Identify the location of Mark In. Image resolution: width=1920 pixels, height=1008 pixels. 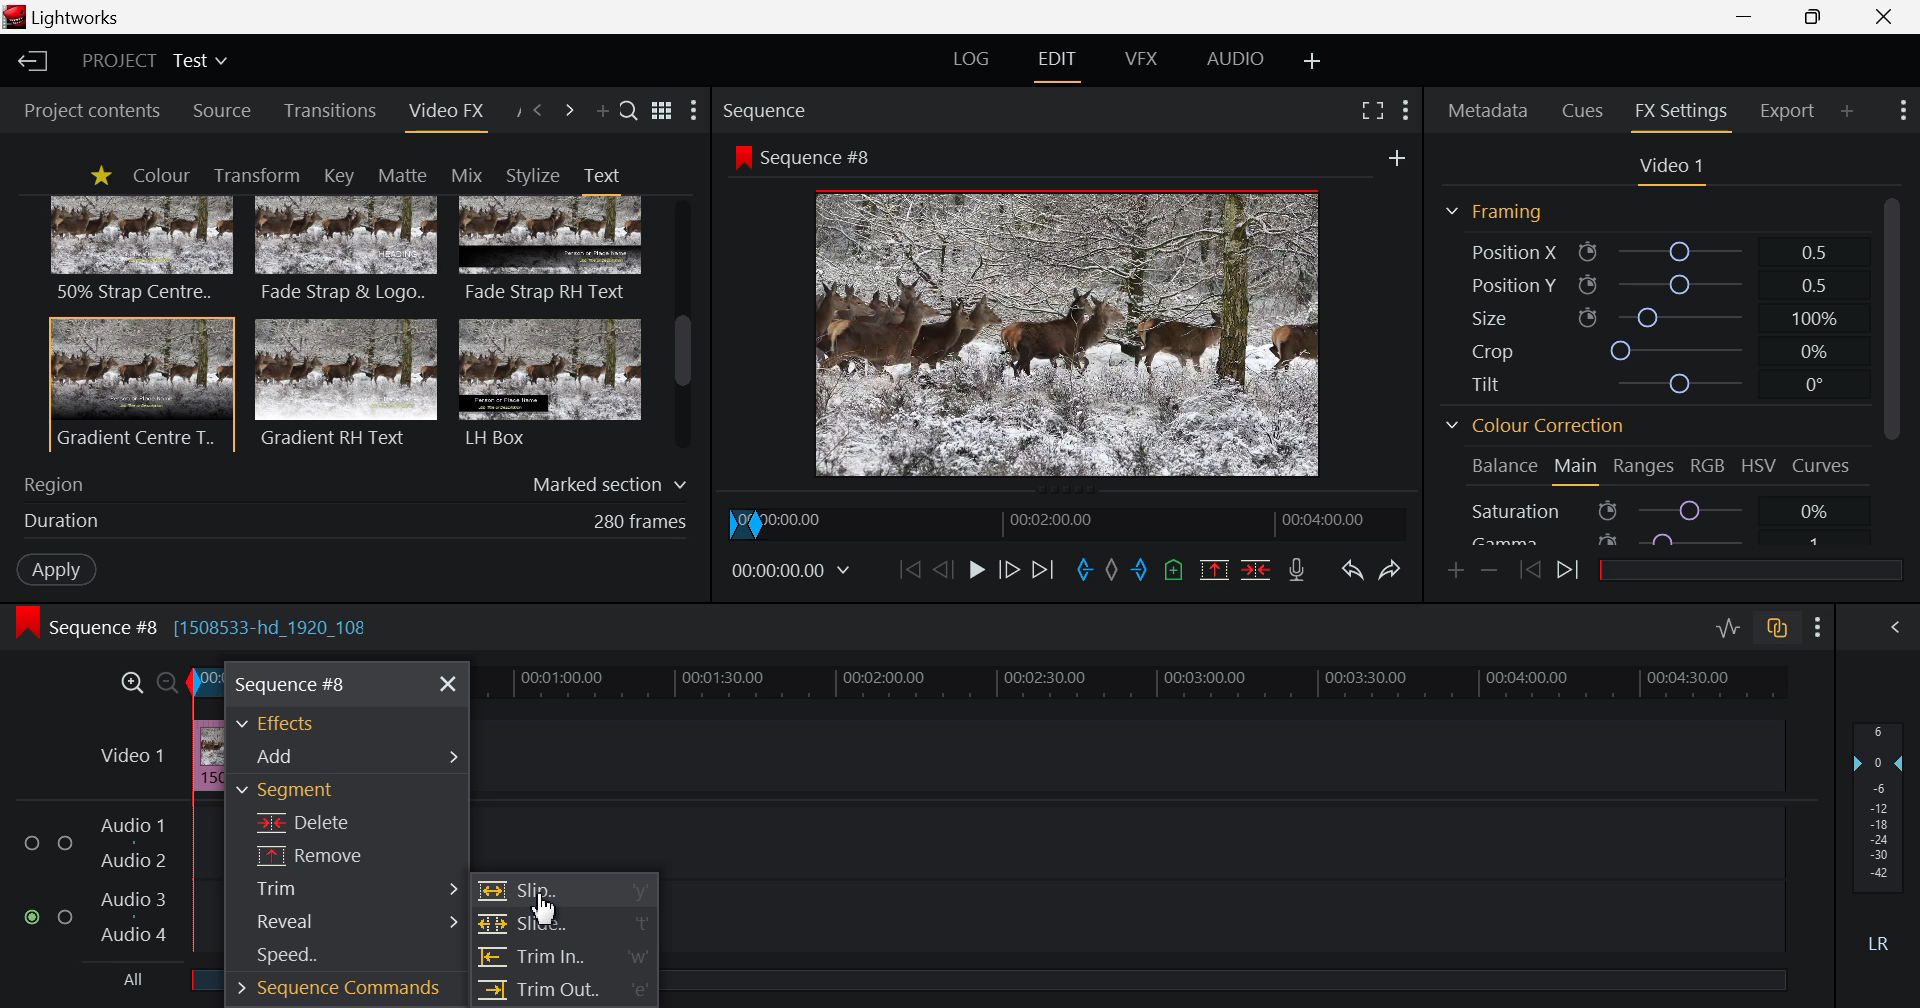
(1081, 568).